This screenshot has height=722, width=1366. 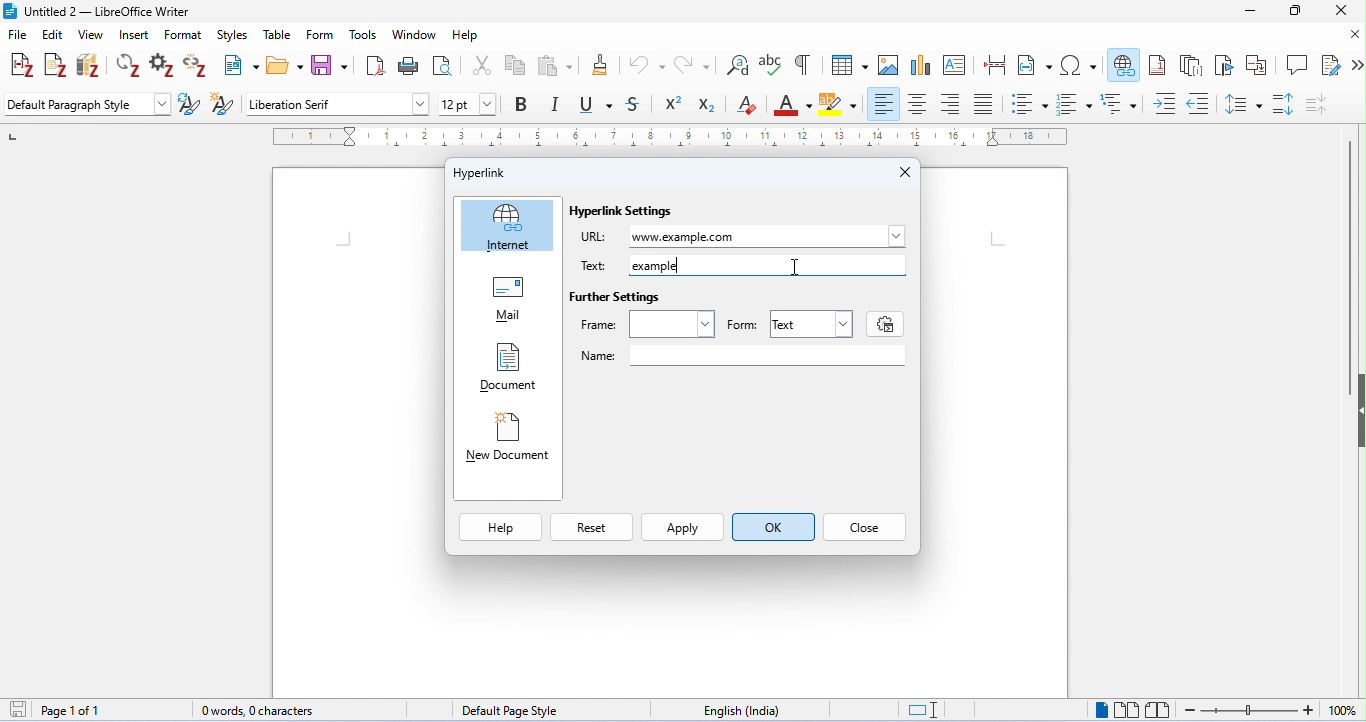 What do you see at coordinates (598, 355) in the screenshot?
I see `Name` at bounding box center [598, 355].